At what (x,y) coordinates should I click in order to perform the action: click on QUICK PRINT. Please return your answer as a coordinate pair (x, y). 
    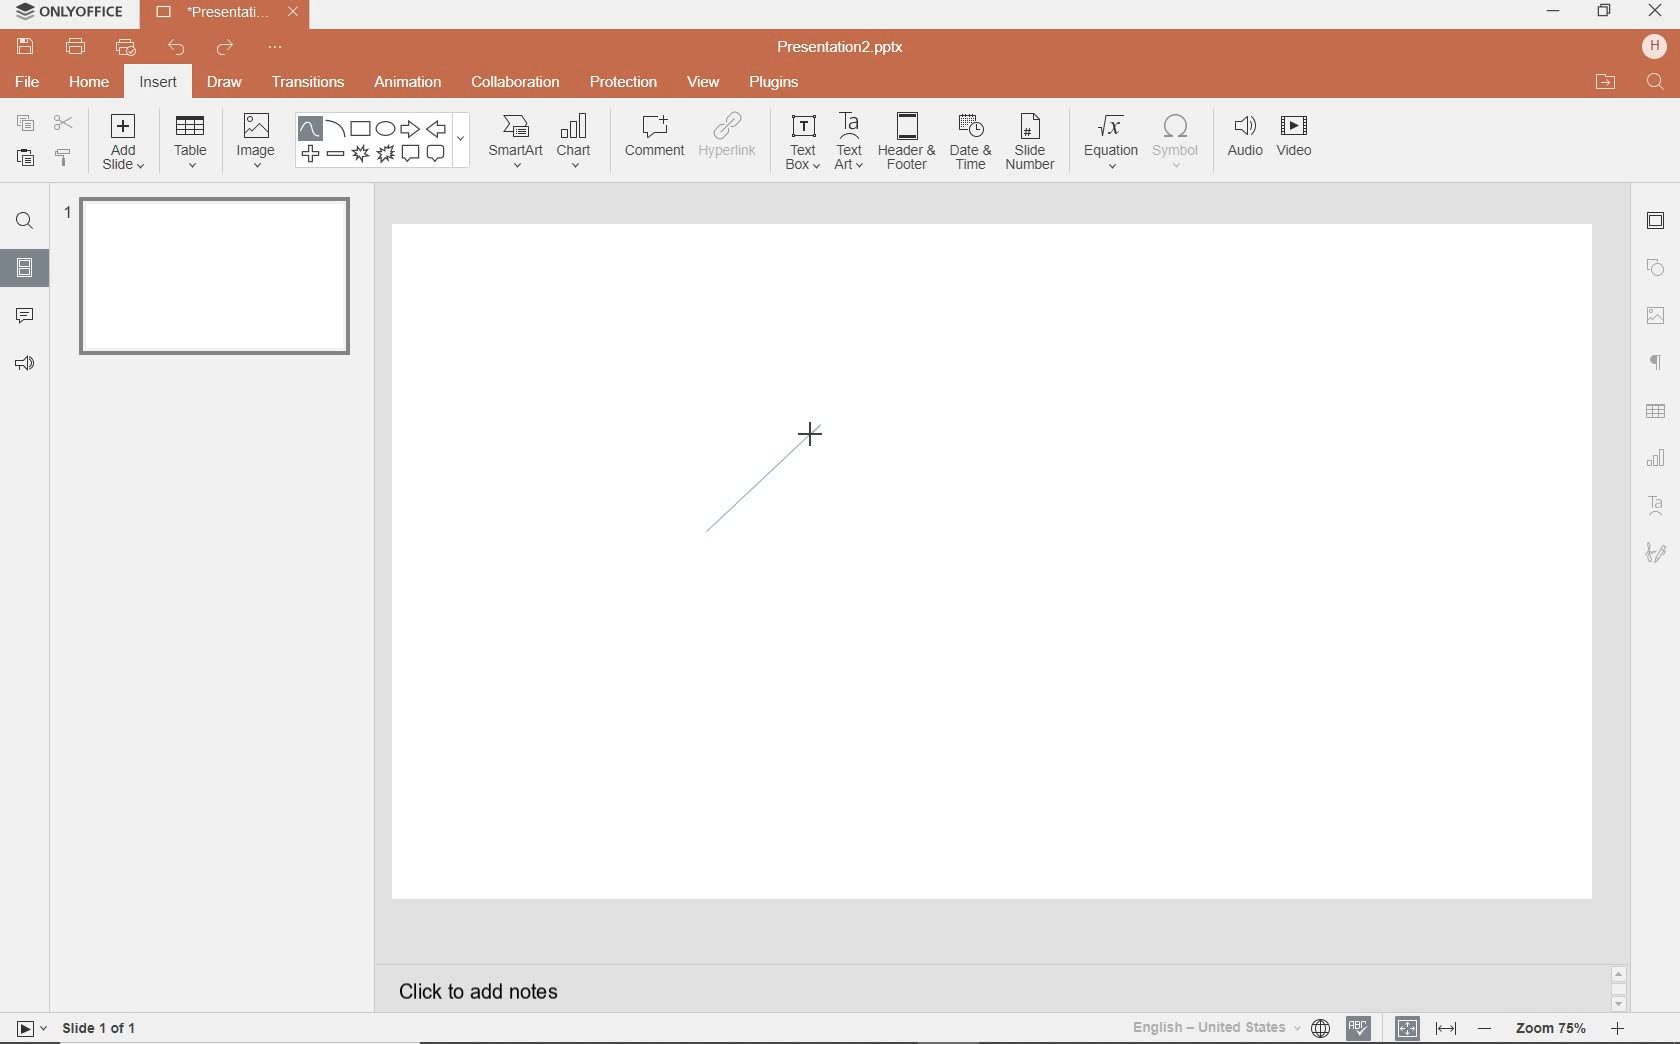
    Looking at the image, I should click on (124, 48).